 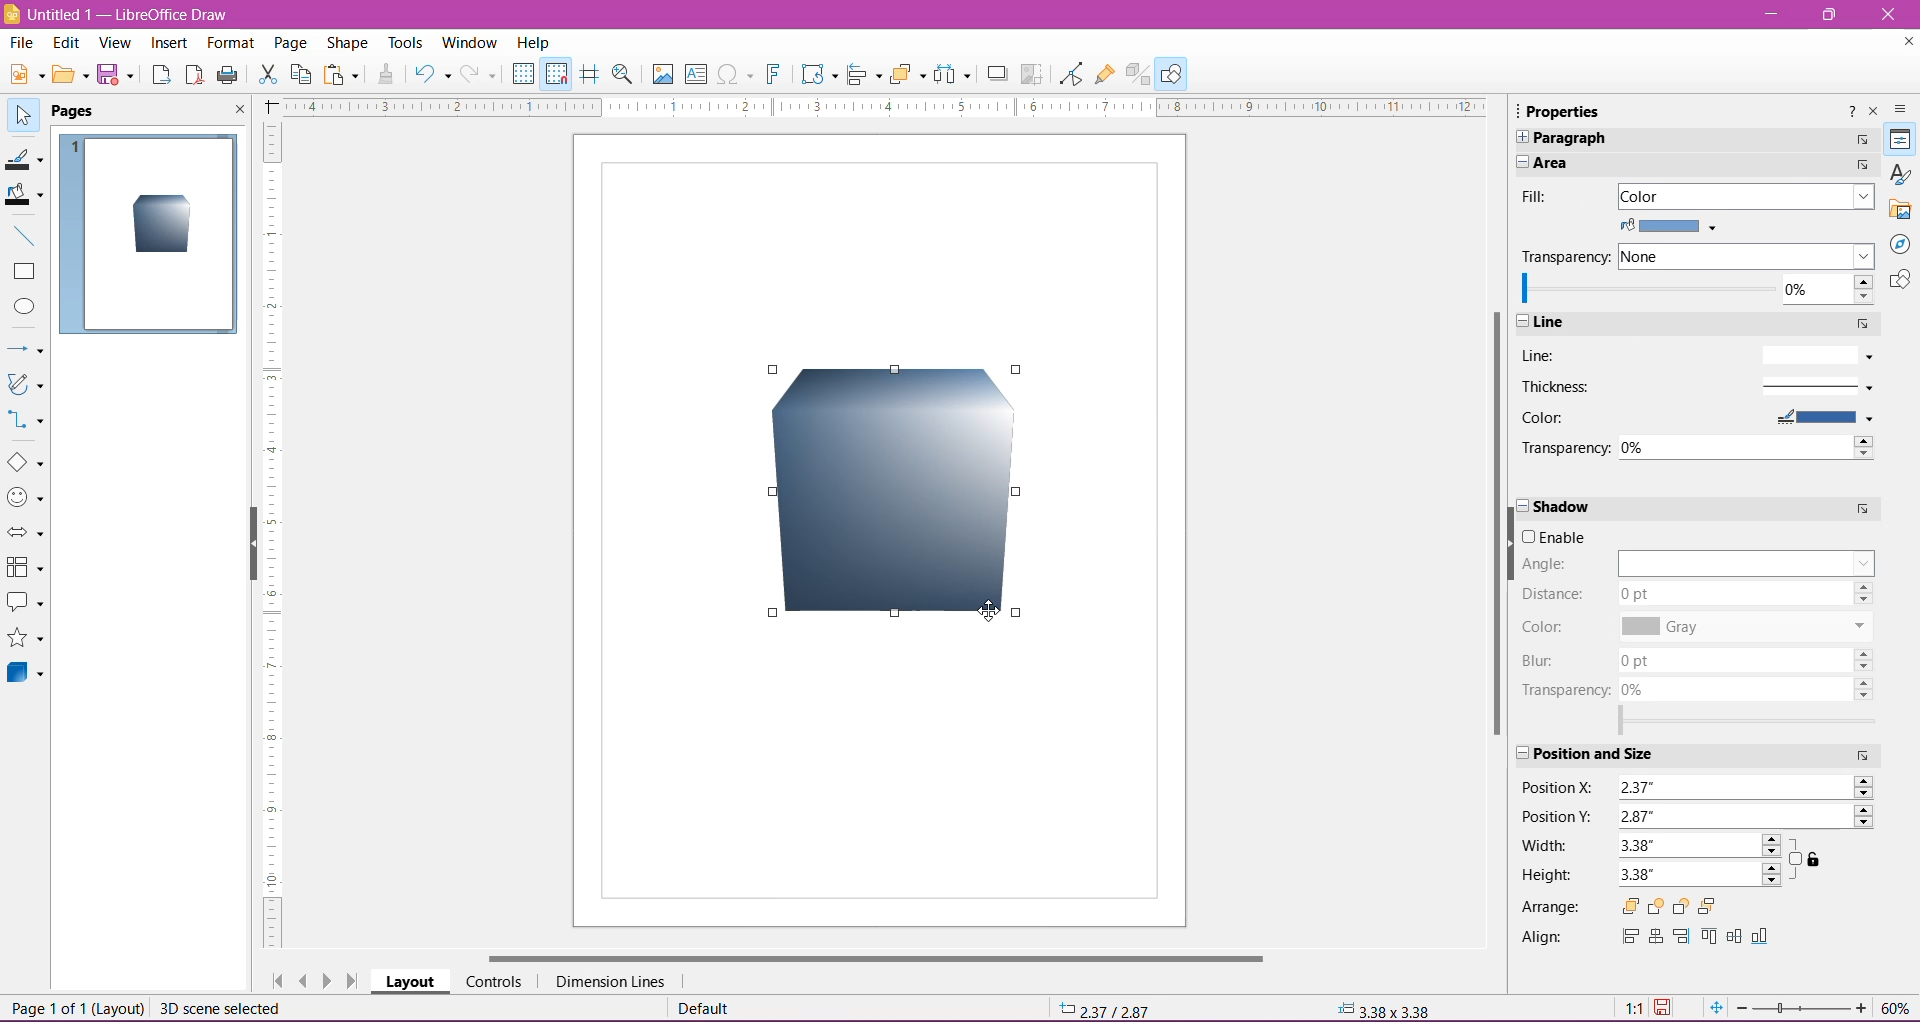 I want to click on , so click(x=481, y=74).